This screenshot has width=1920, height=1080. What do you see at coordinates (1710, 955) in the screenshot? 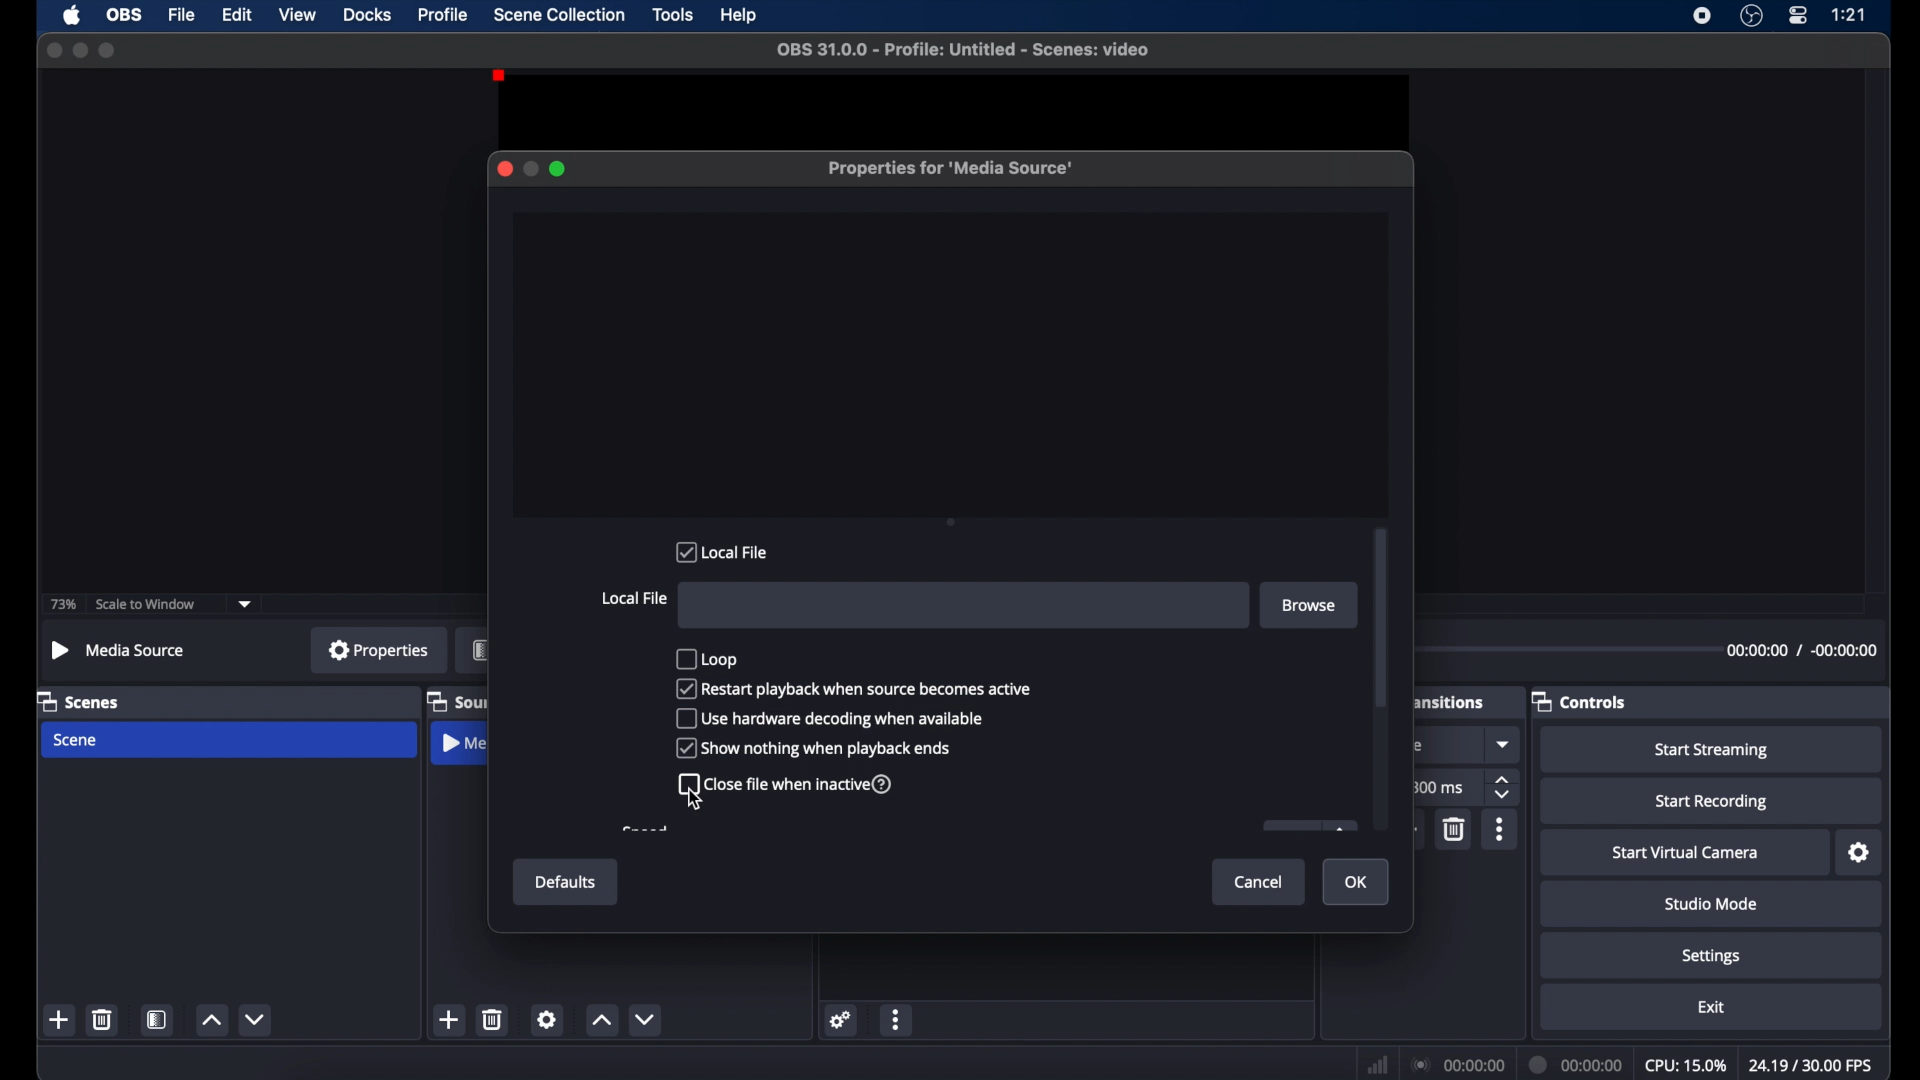
I see `settings` at bounding box center [1710, 955].